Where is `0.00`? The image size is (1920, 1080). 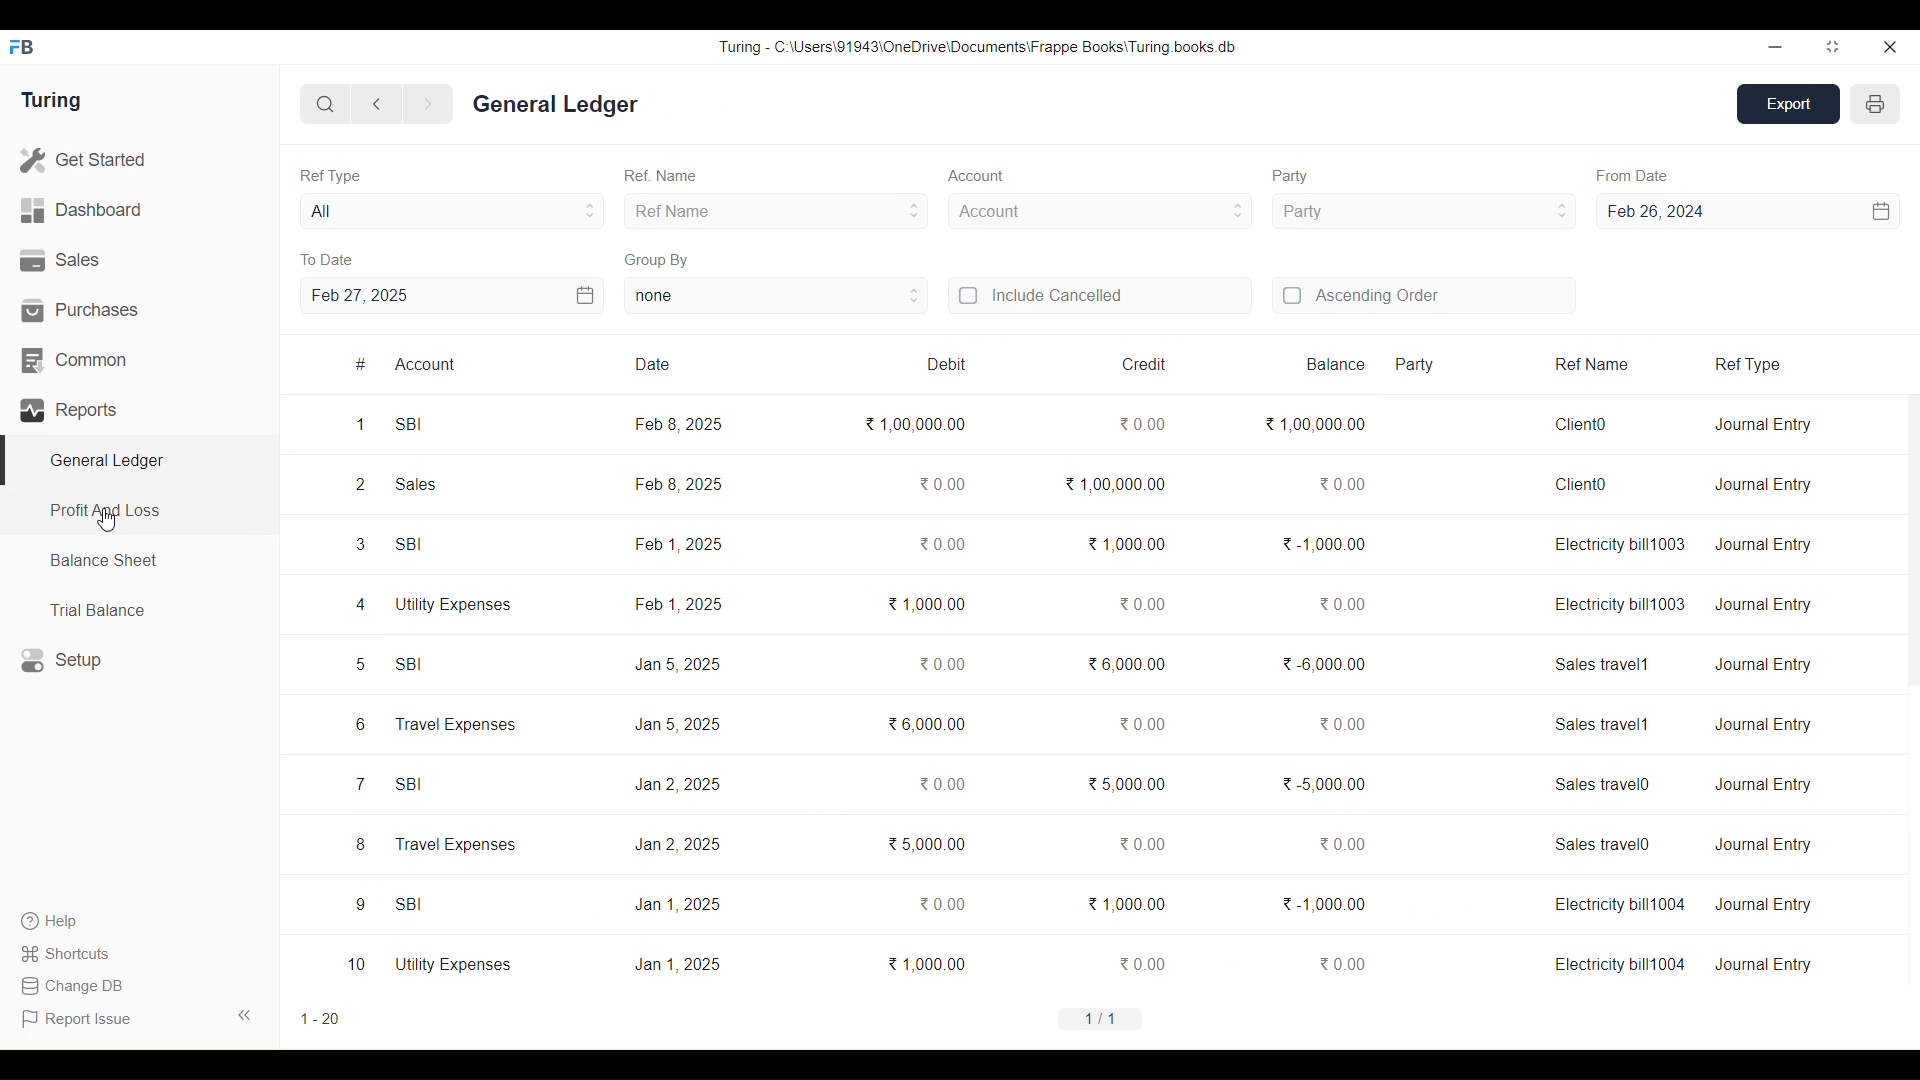 0.00 is located at coordinates (1343, 723).